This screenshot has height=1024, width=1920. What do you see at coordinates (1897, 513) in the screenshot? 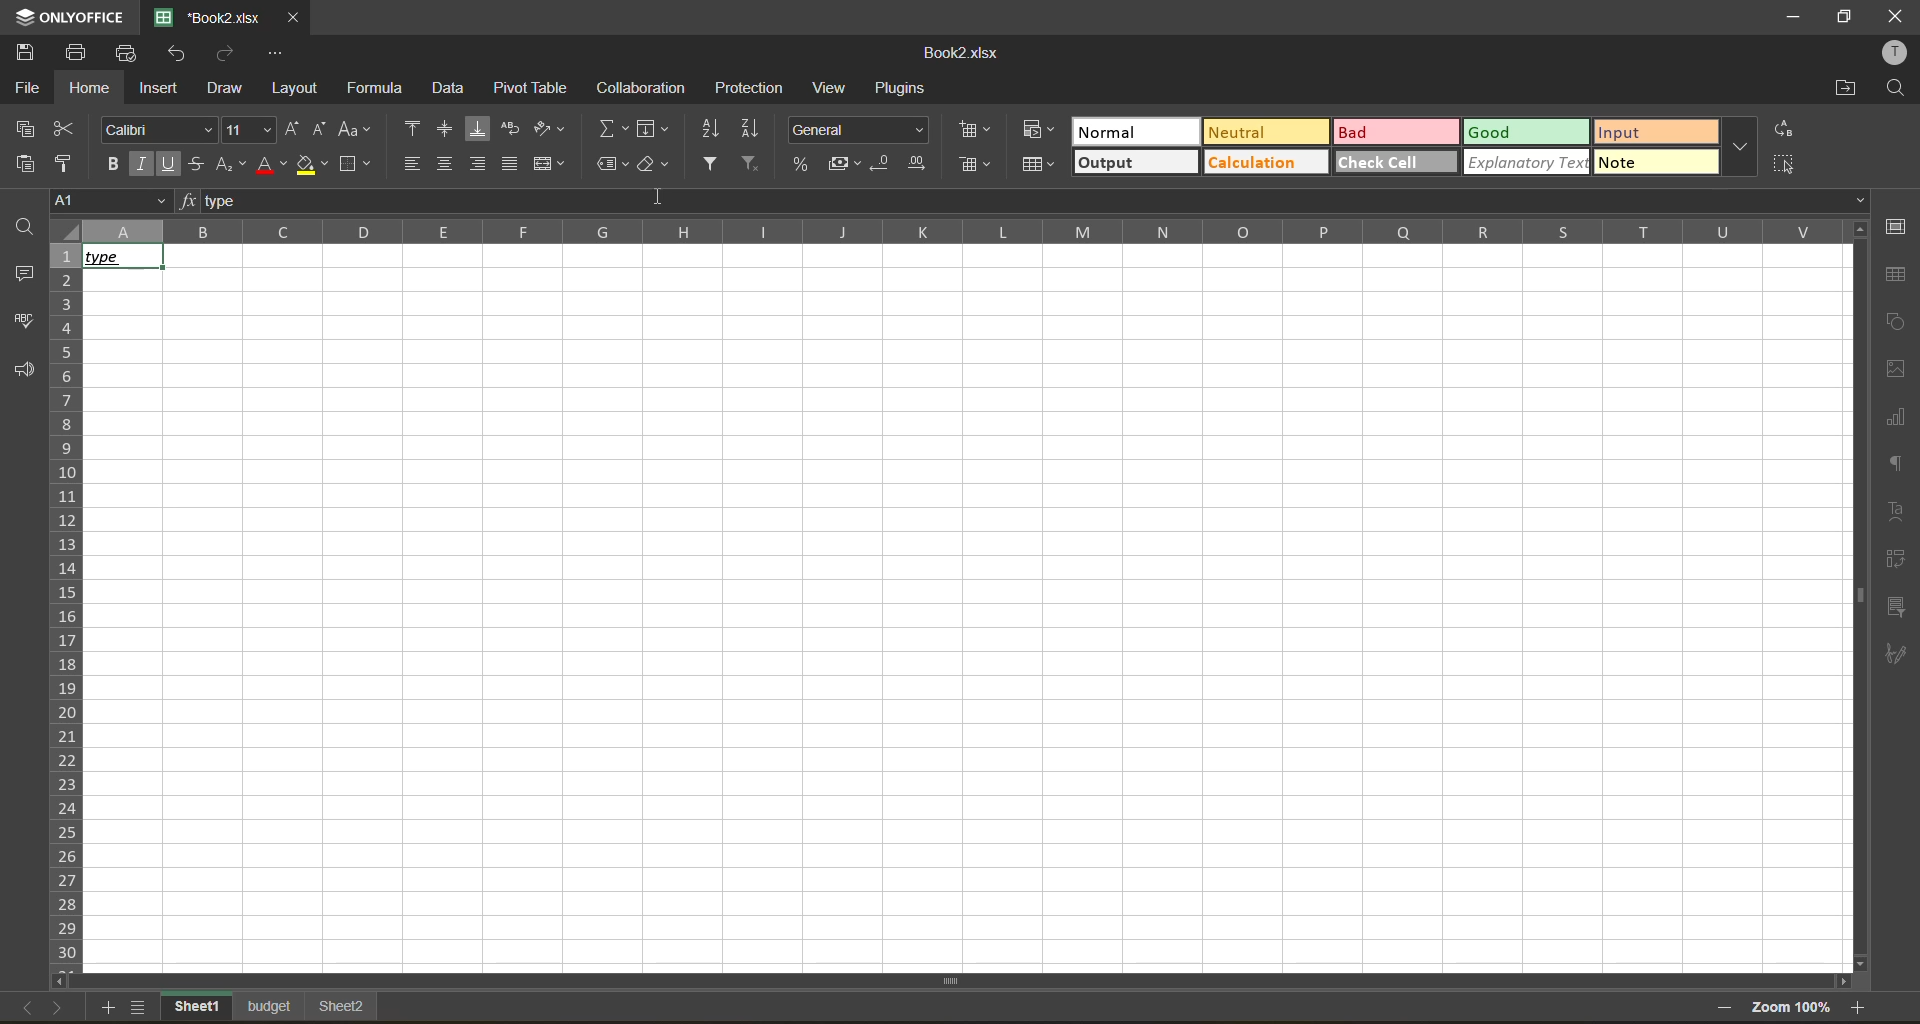
I see `text` at bounding box center [1897, 513].